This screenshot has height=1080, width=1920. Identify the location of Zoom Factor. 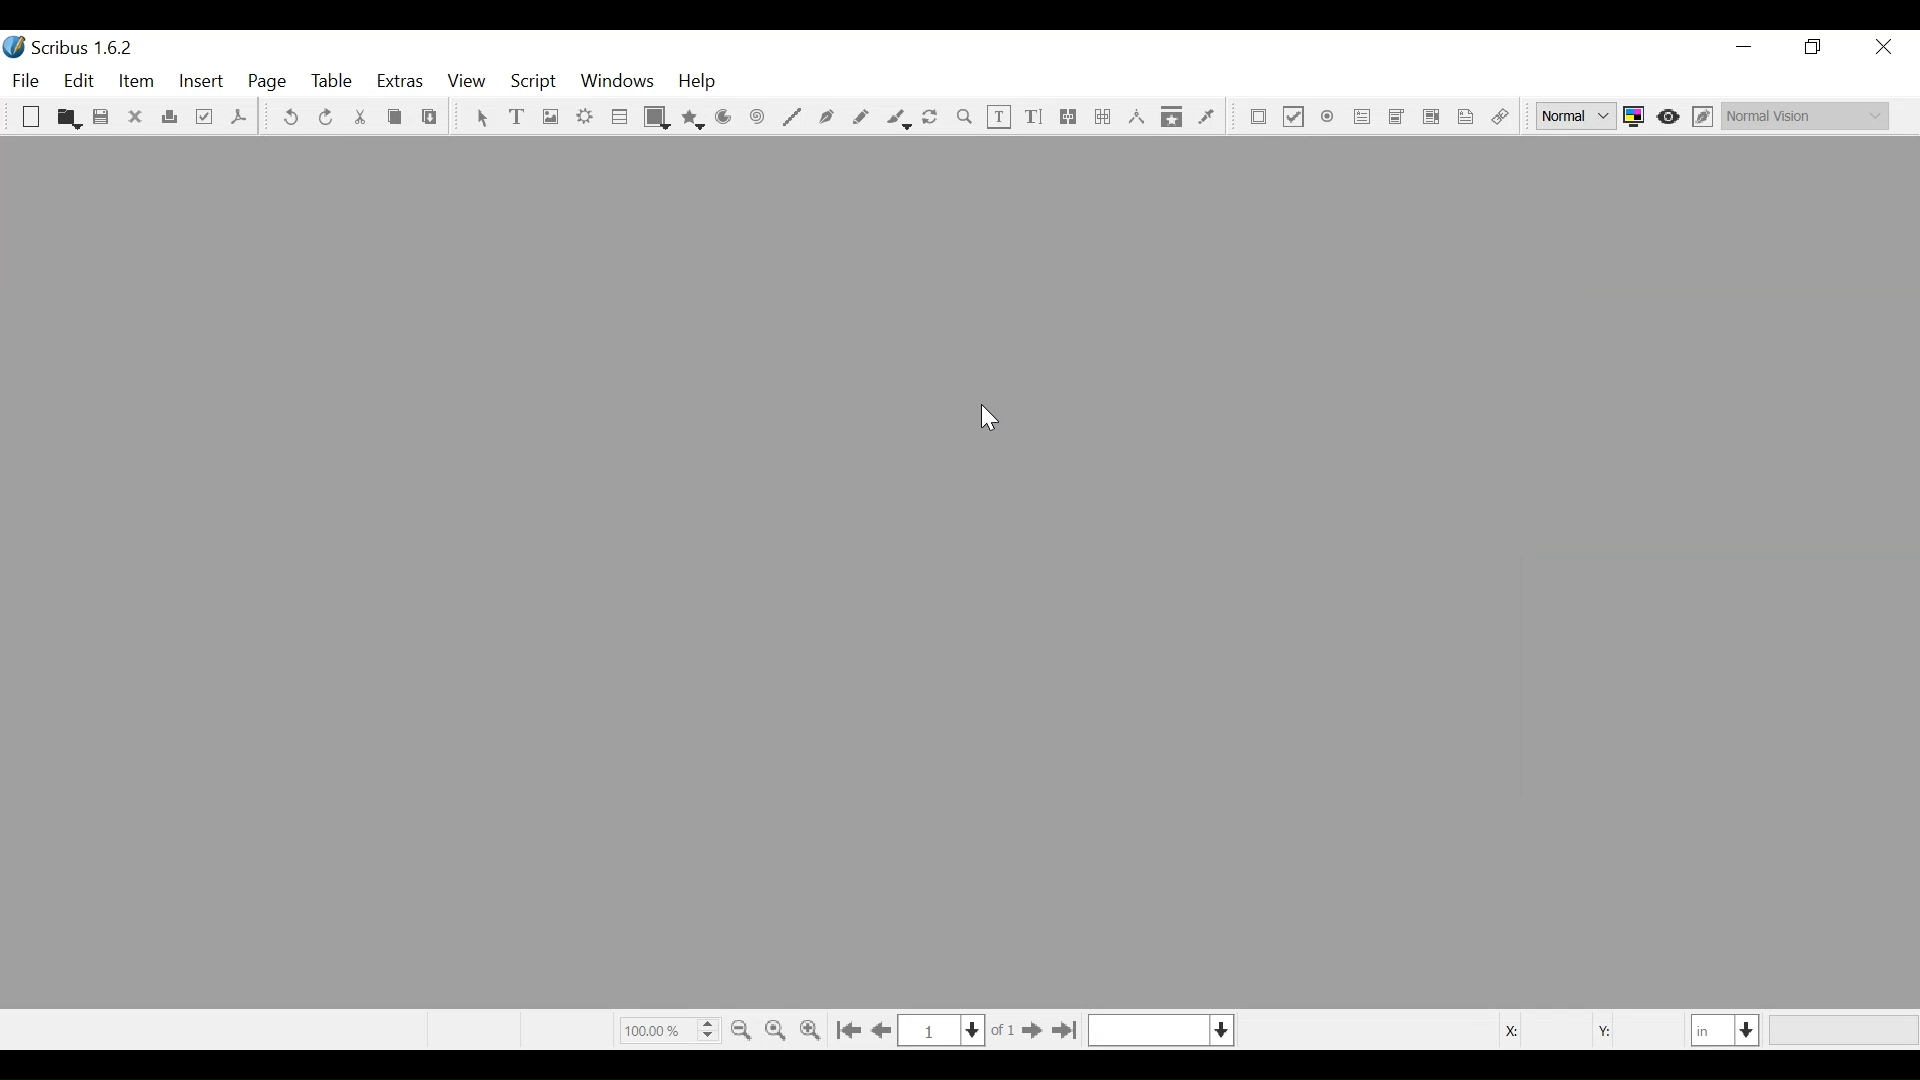
(668, 1029).